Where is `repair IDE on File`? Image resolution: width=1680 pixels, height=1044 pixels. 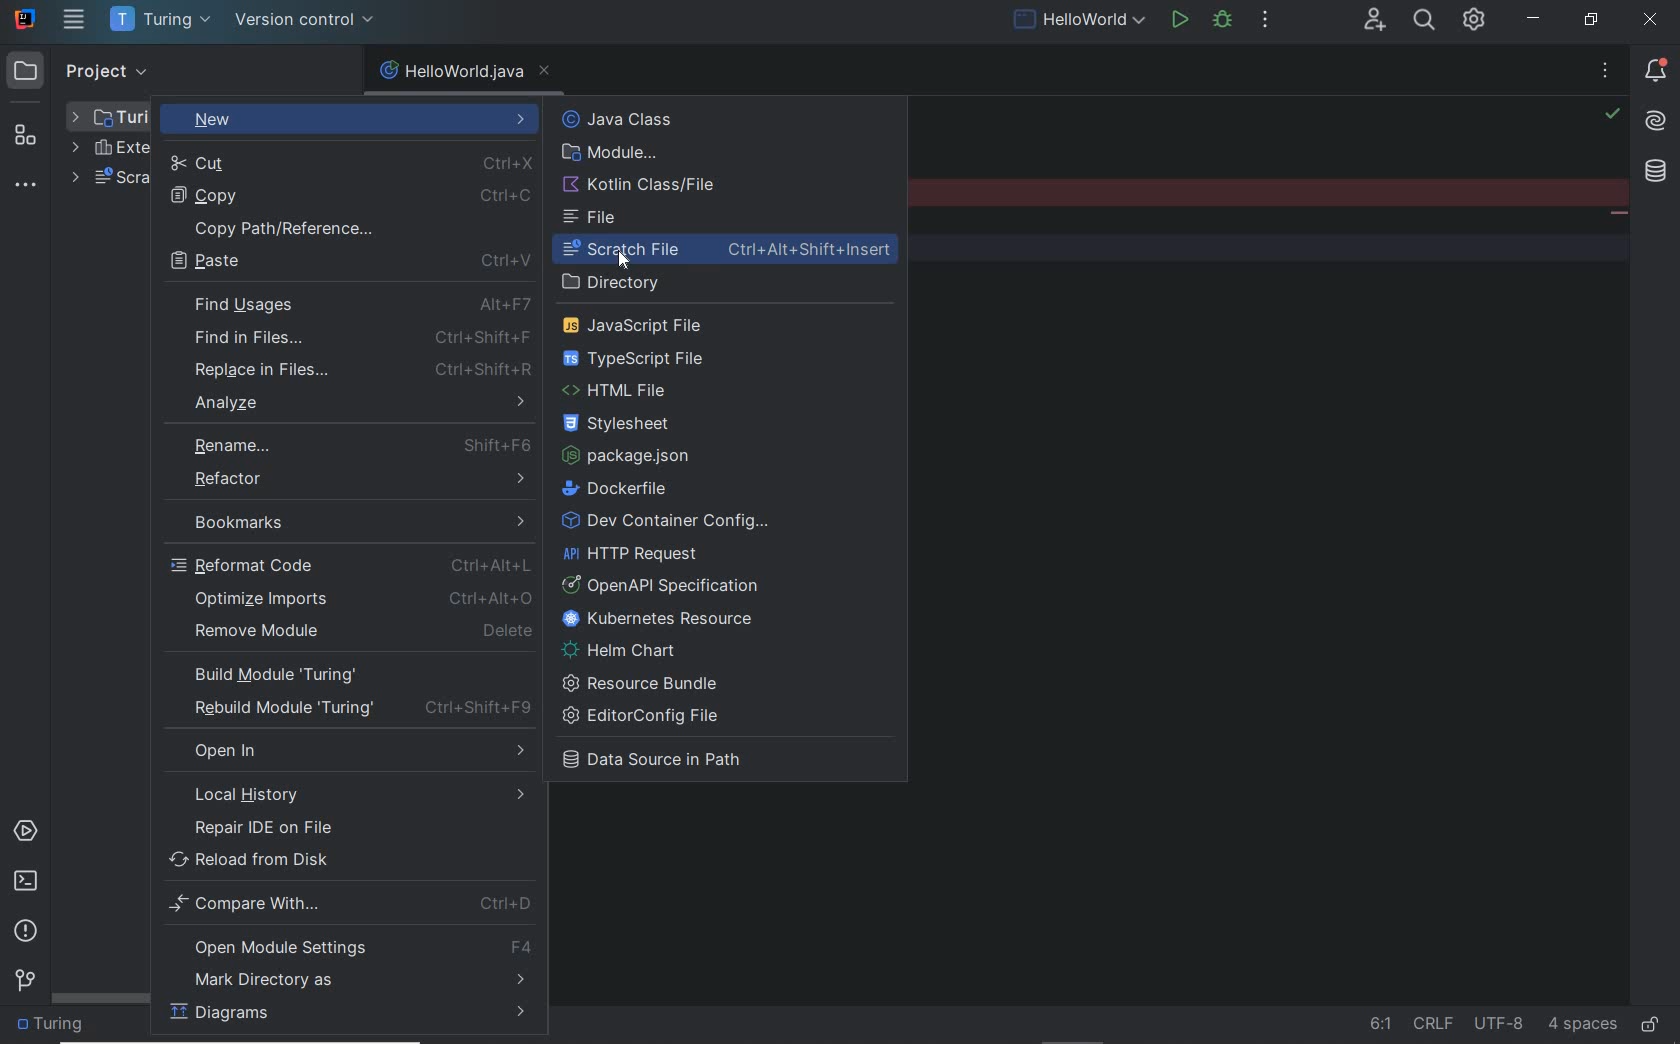 repair IDE on File is located at coordinates (341, 828).